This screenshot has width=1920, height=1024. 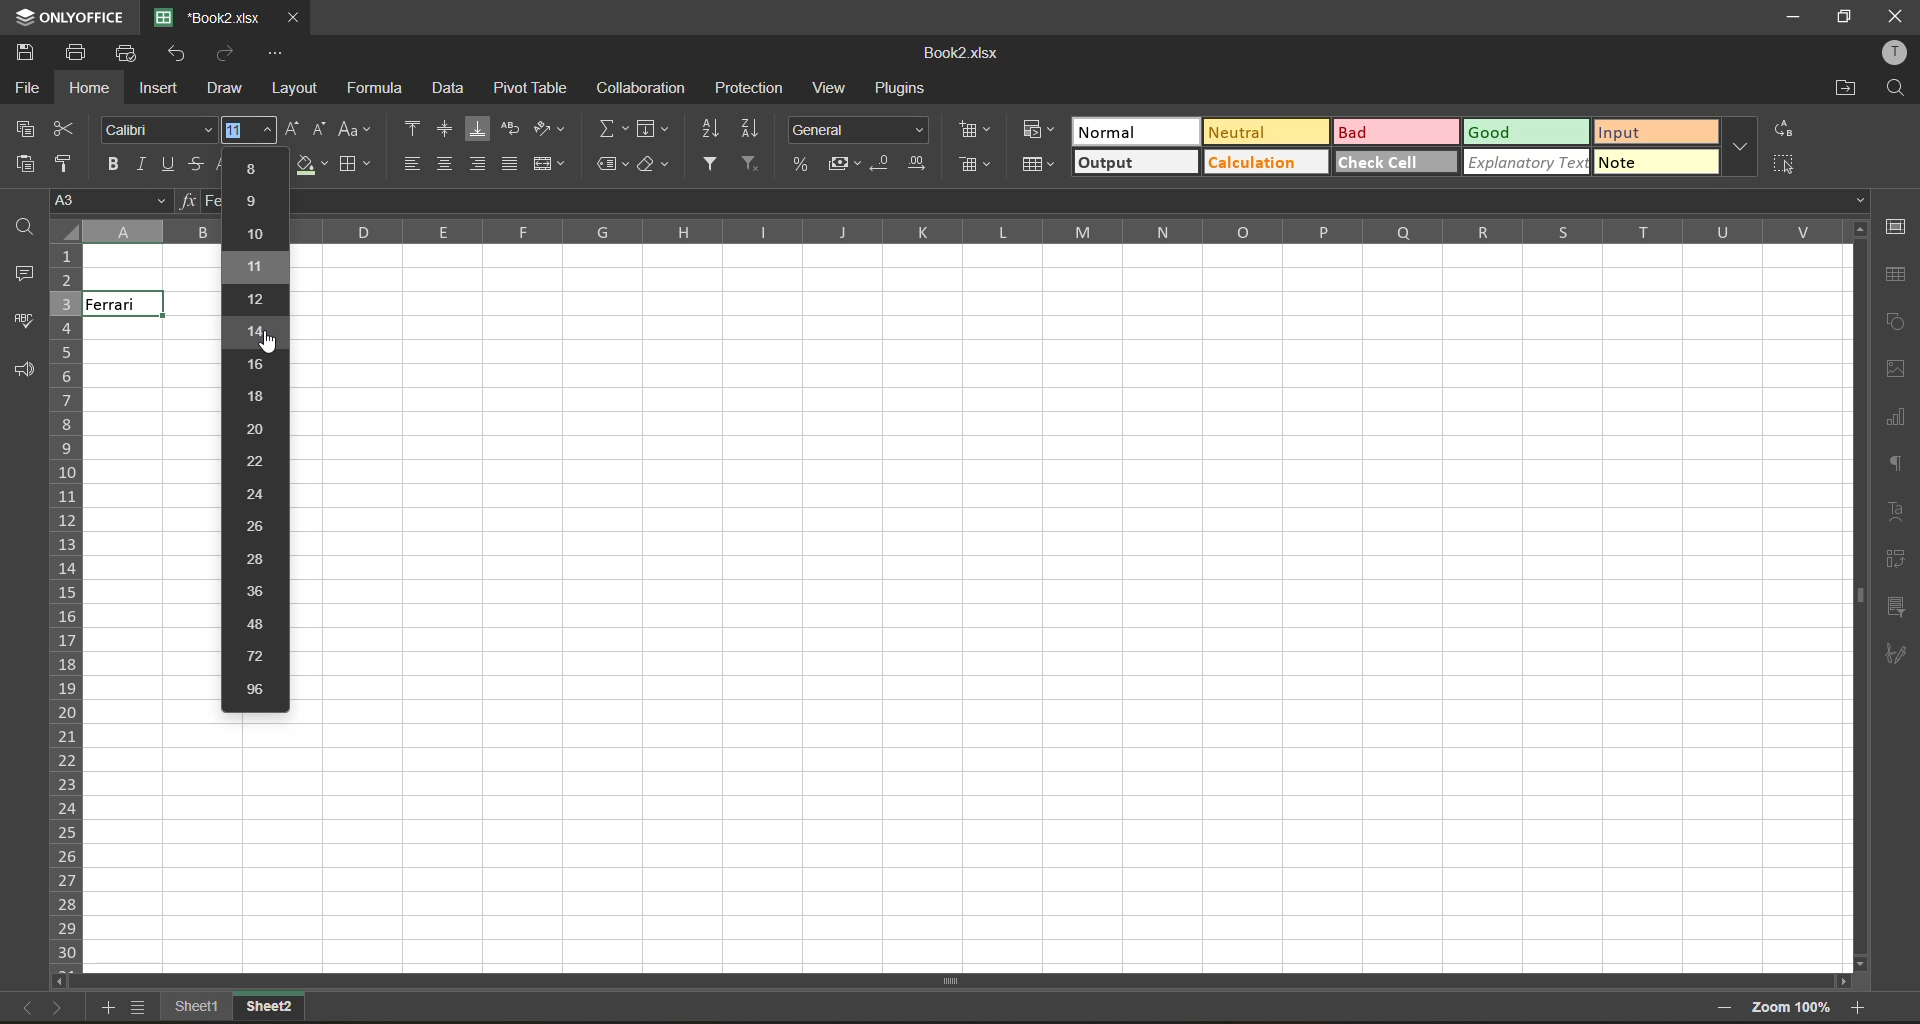 I want to click on Column A &B, so click(x=137, y=231).